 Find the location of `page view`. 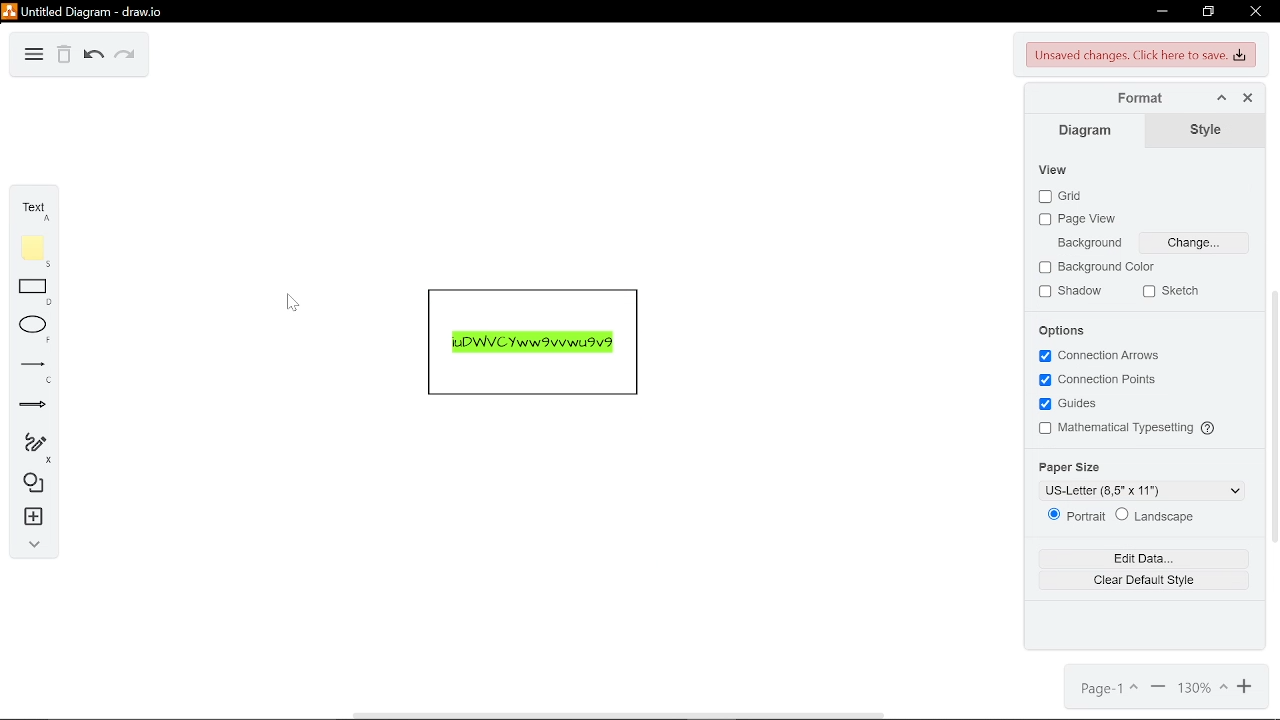

page view is located at coordinates (1080, 220).